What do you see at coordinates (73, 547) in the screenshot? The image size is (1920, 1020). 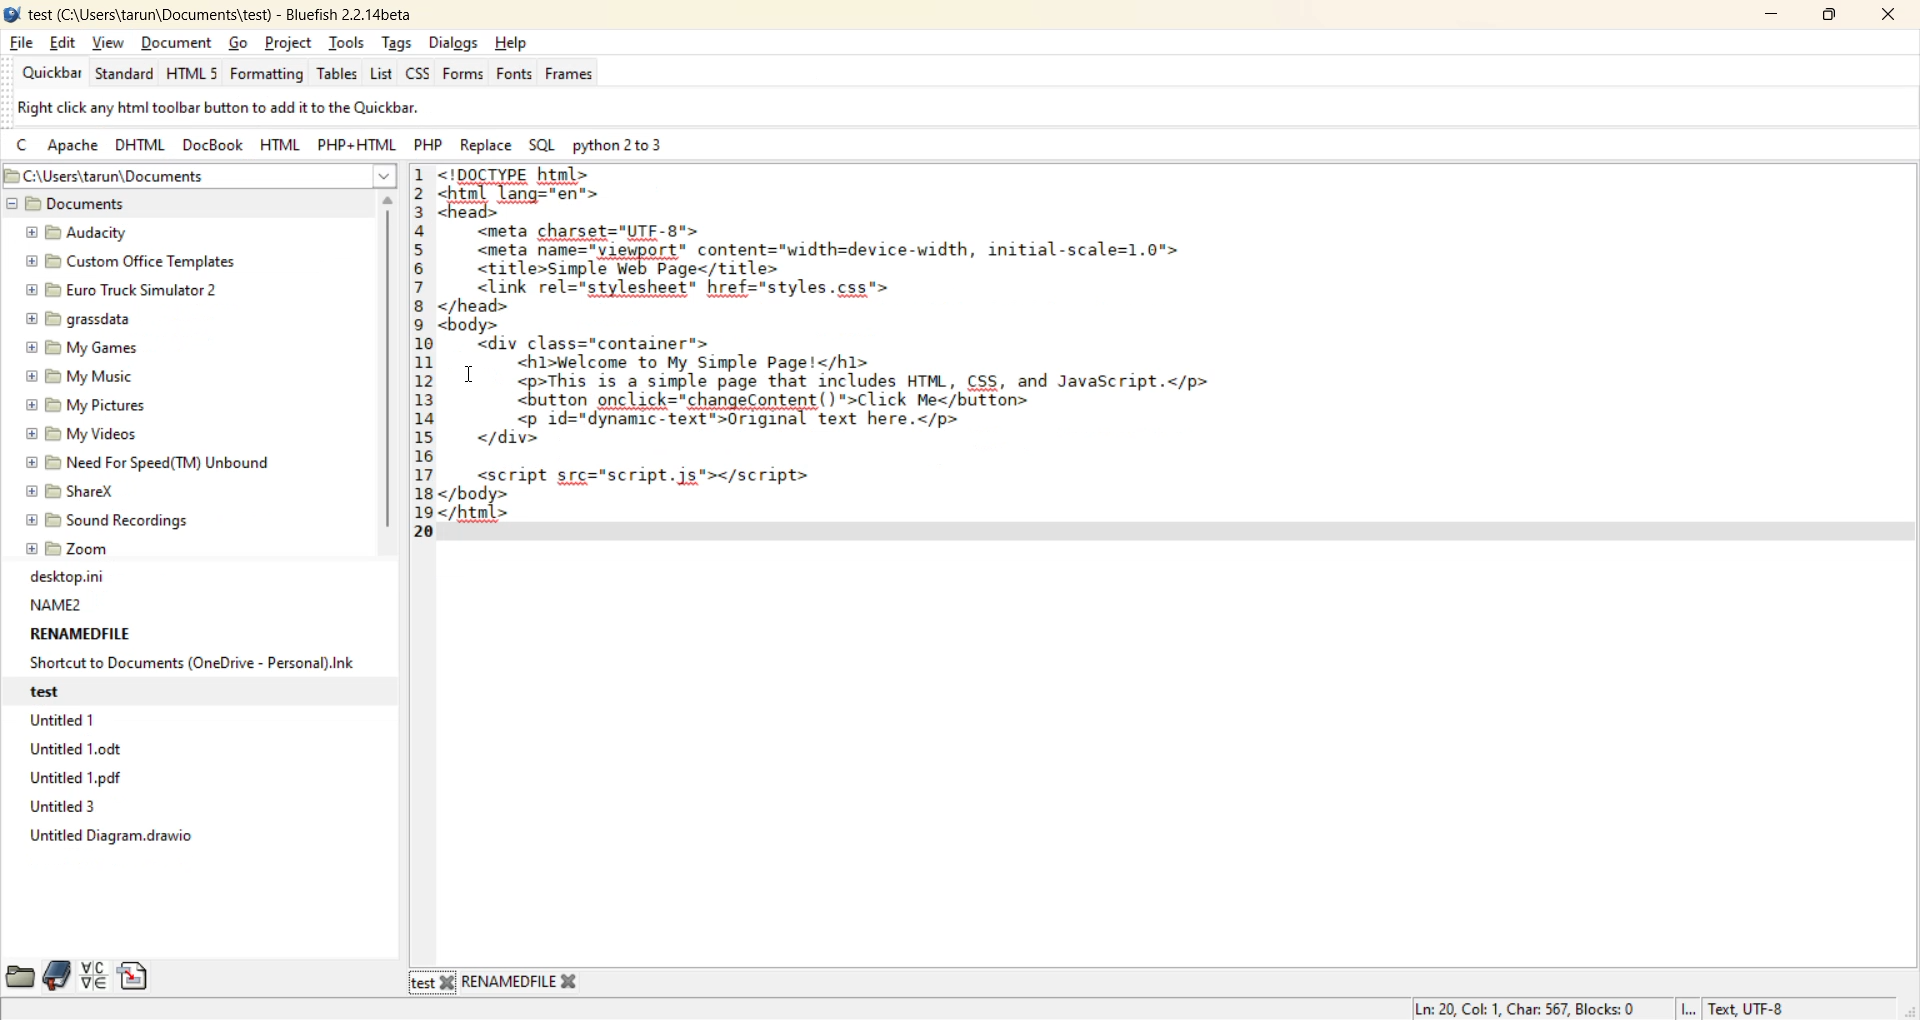 I see `zoom` at bounding box center [73, 547].